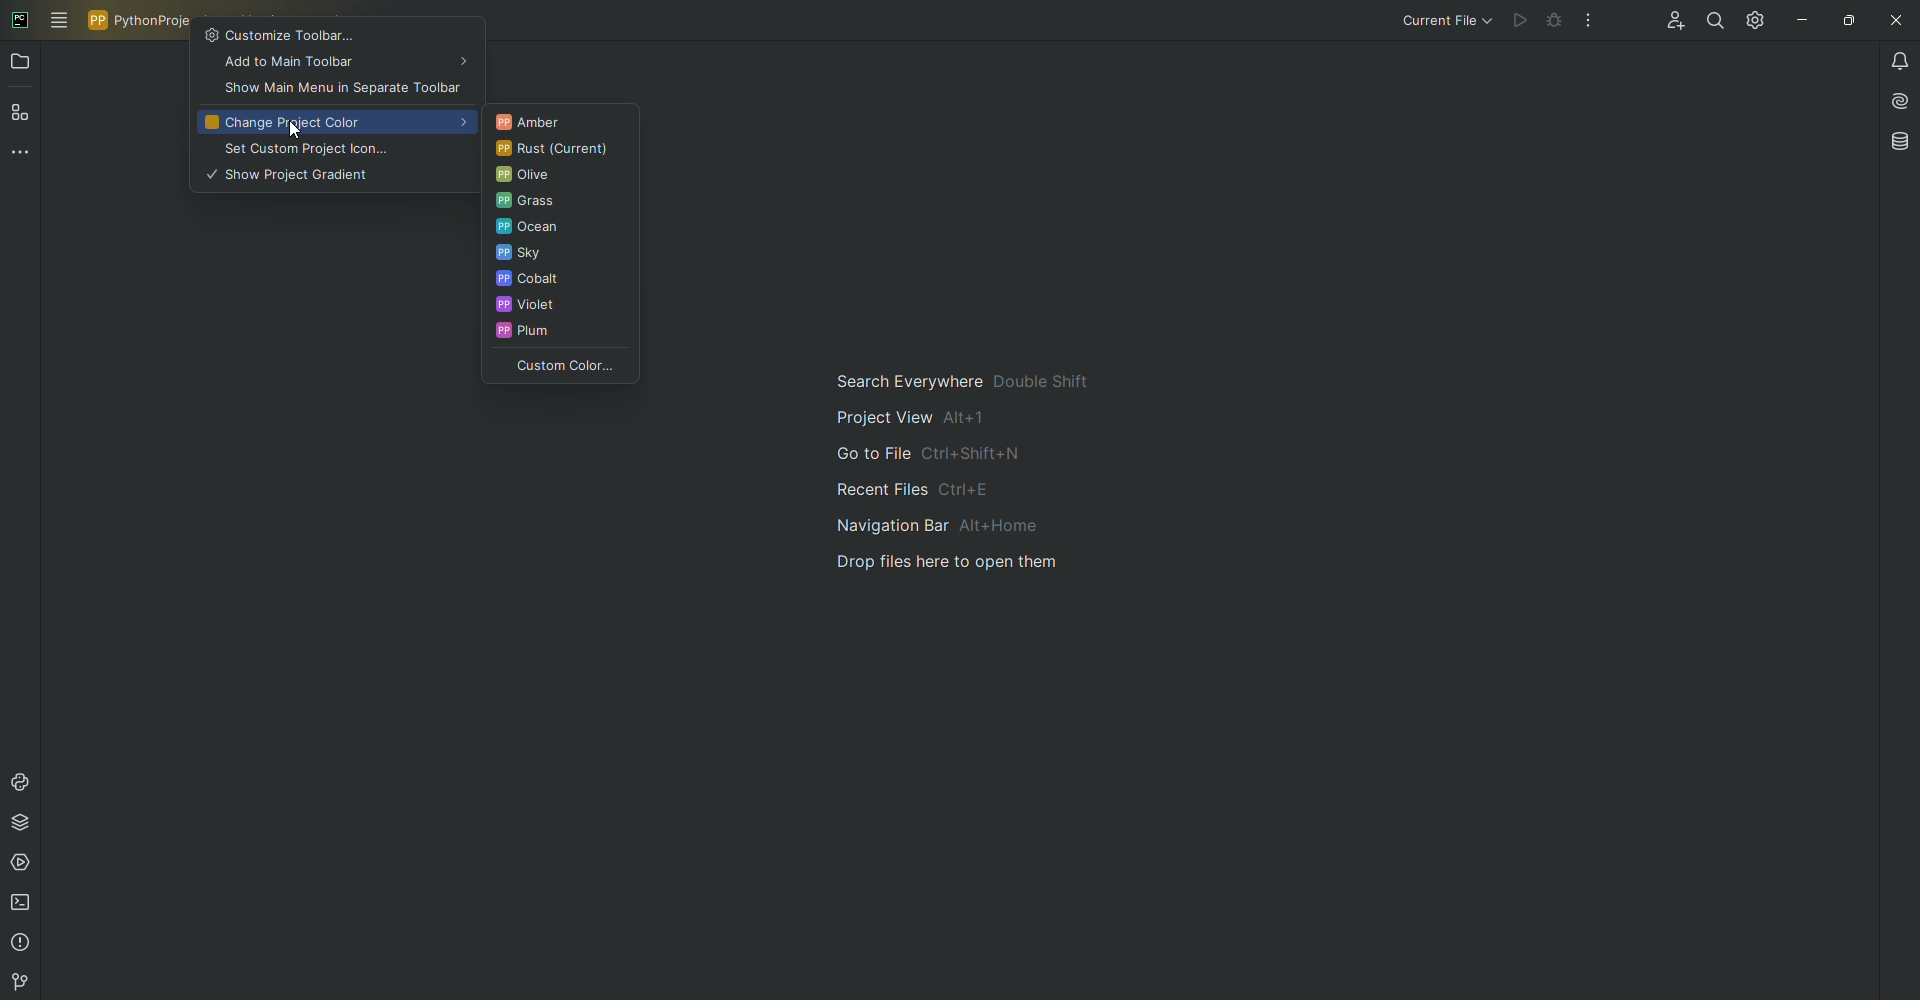  I want to click on Close, so click(1894, 20).